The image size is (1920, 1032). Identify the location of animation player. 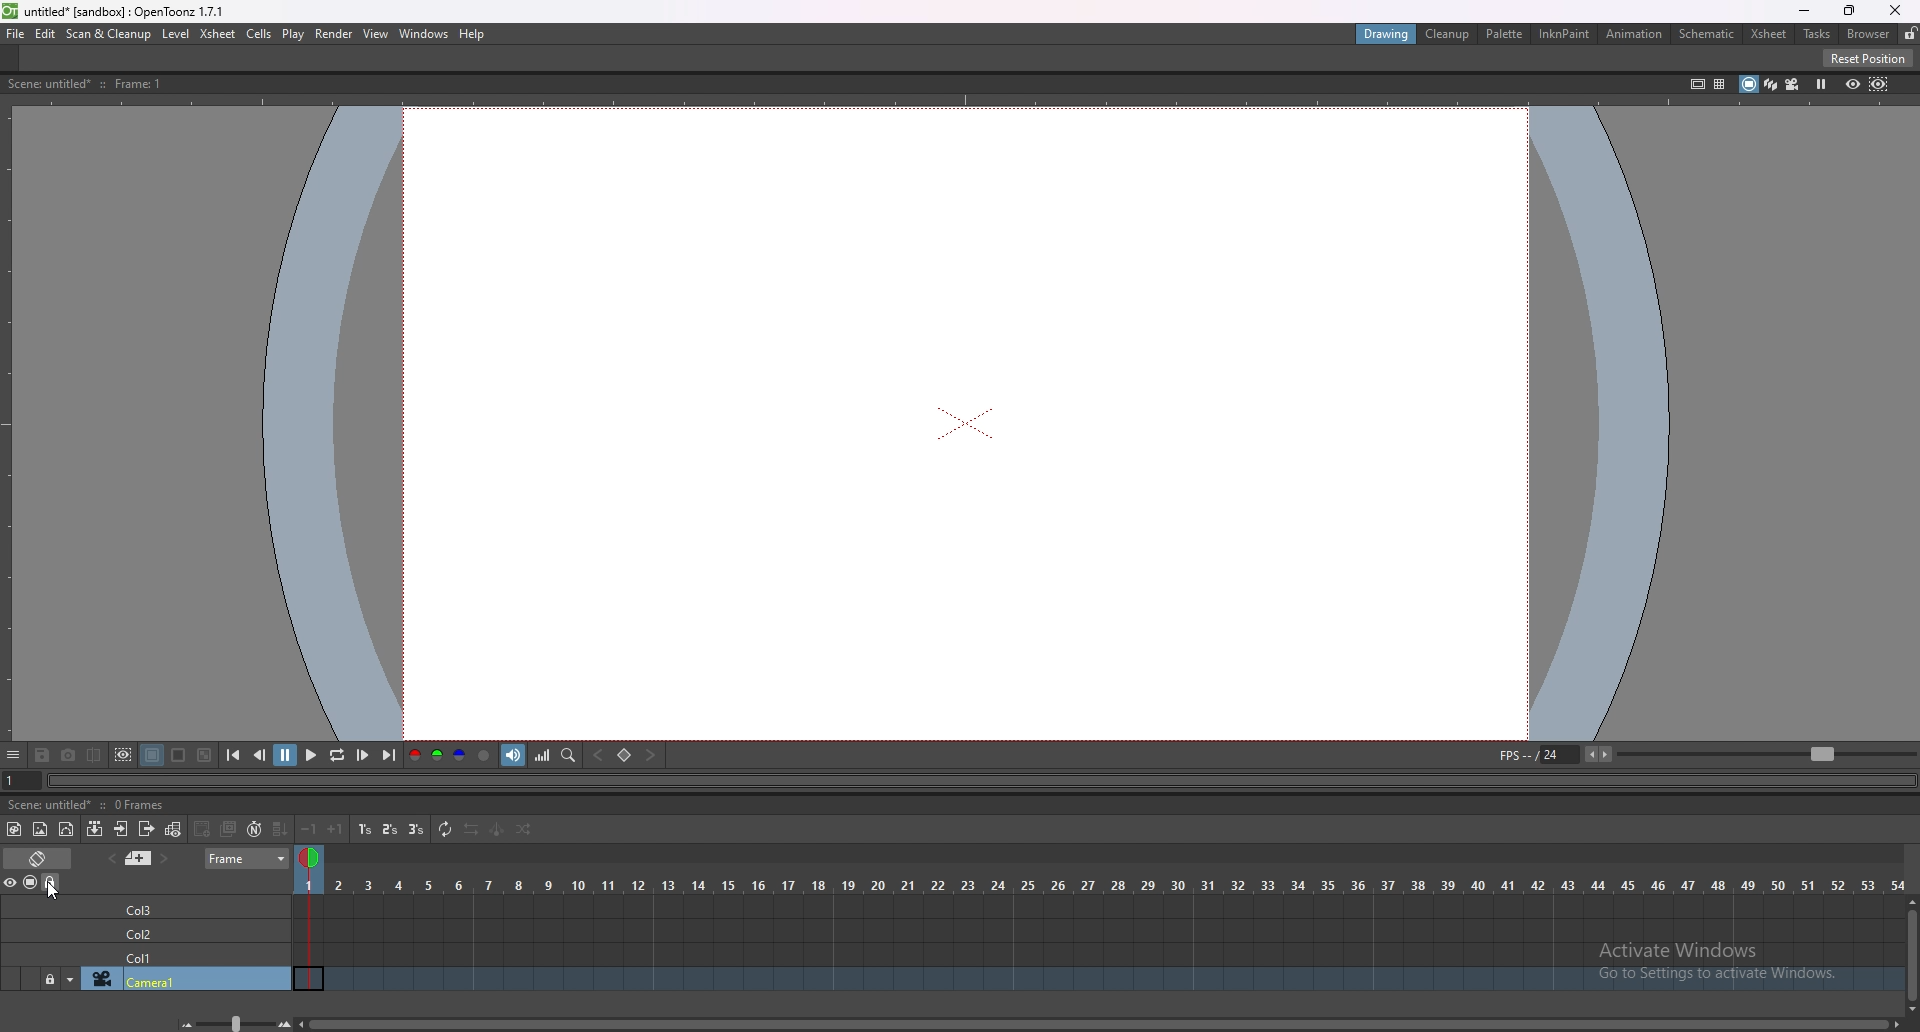
(967, 781).